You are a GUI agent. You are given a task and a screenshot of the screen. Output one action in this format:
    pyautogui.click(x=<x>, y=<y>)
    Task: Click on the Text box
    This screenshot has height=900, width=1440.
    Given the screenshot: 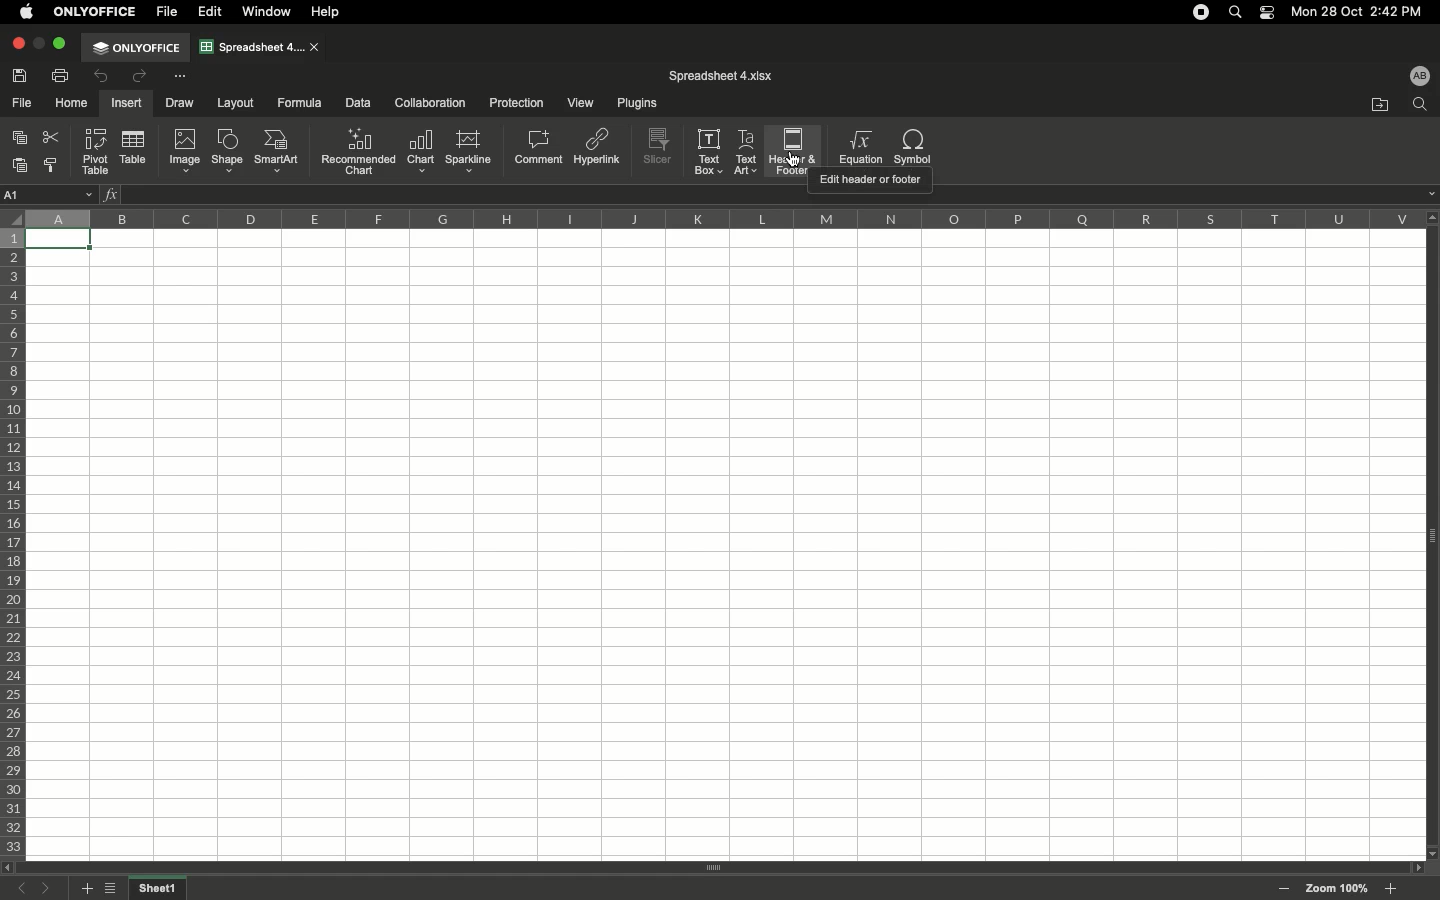 What is the action you would take?
    pyautogui.click(x=709, y=151)
    